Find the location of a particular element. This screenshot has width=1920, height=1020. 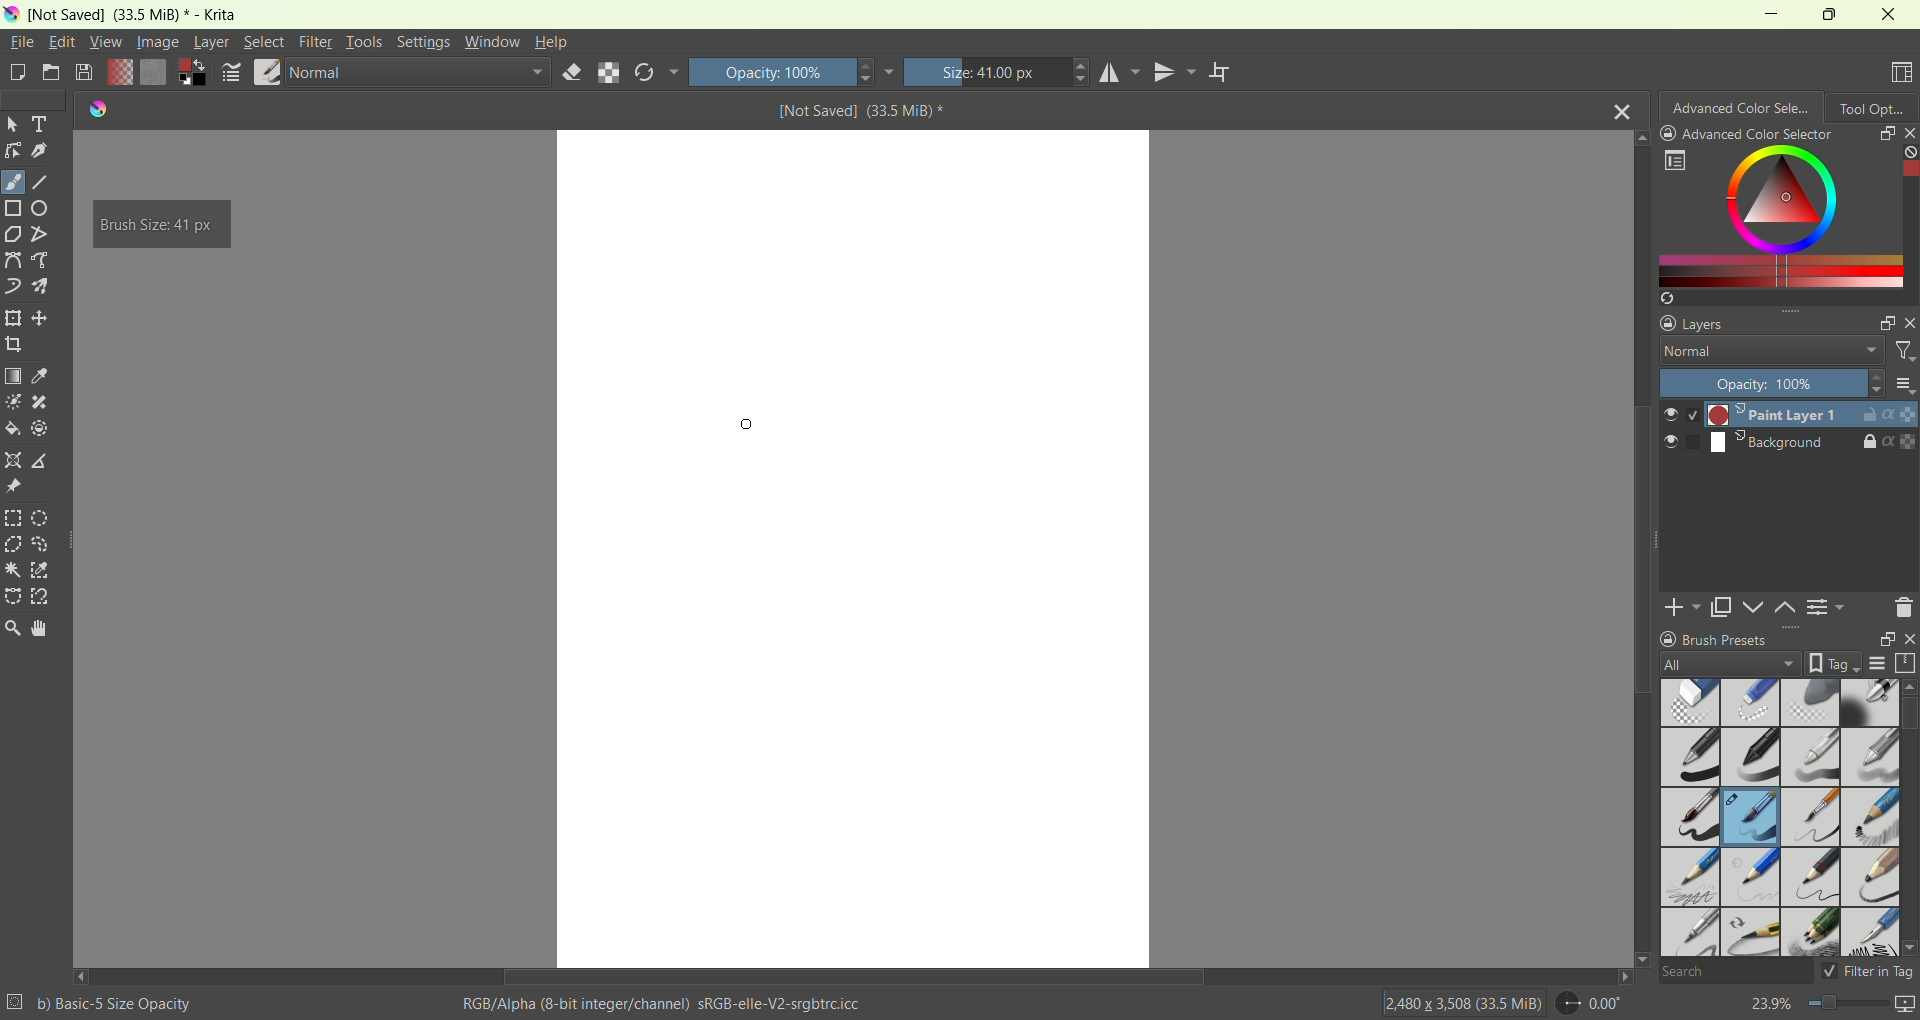

select is located at coordinates (261, 41).